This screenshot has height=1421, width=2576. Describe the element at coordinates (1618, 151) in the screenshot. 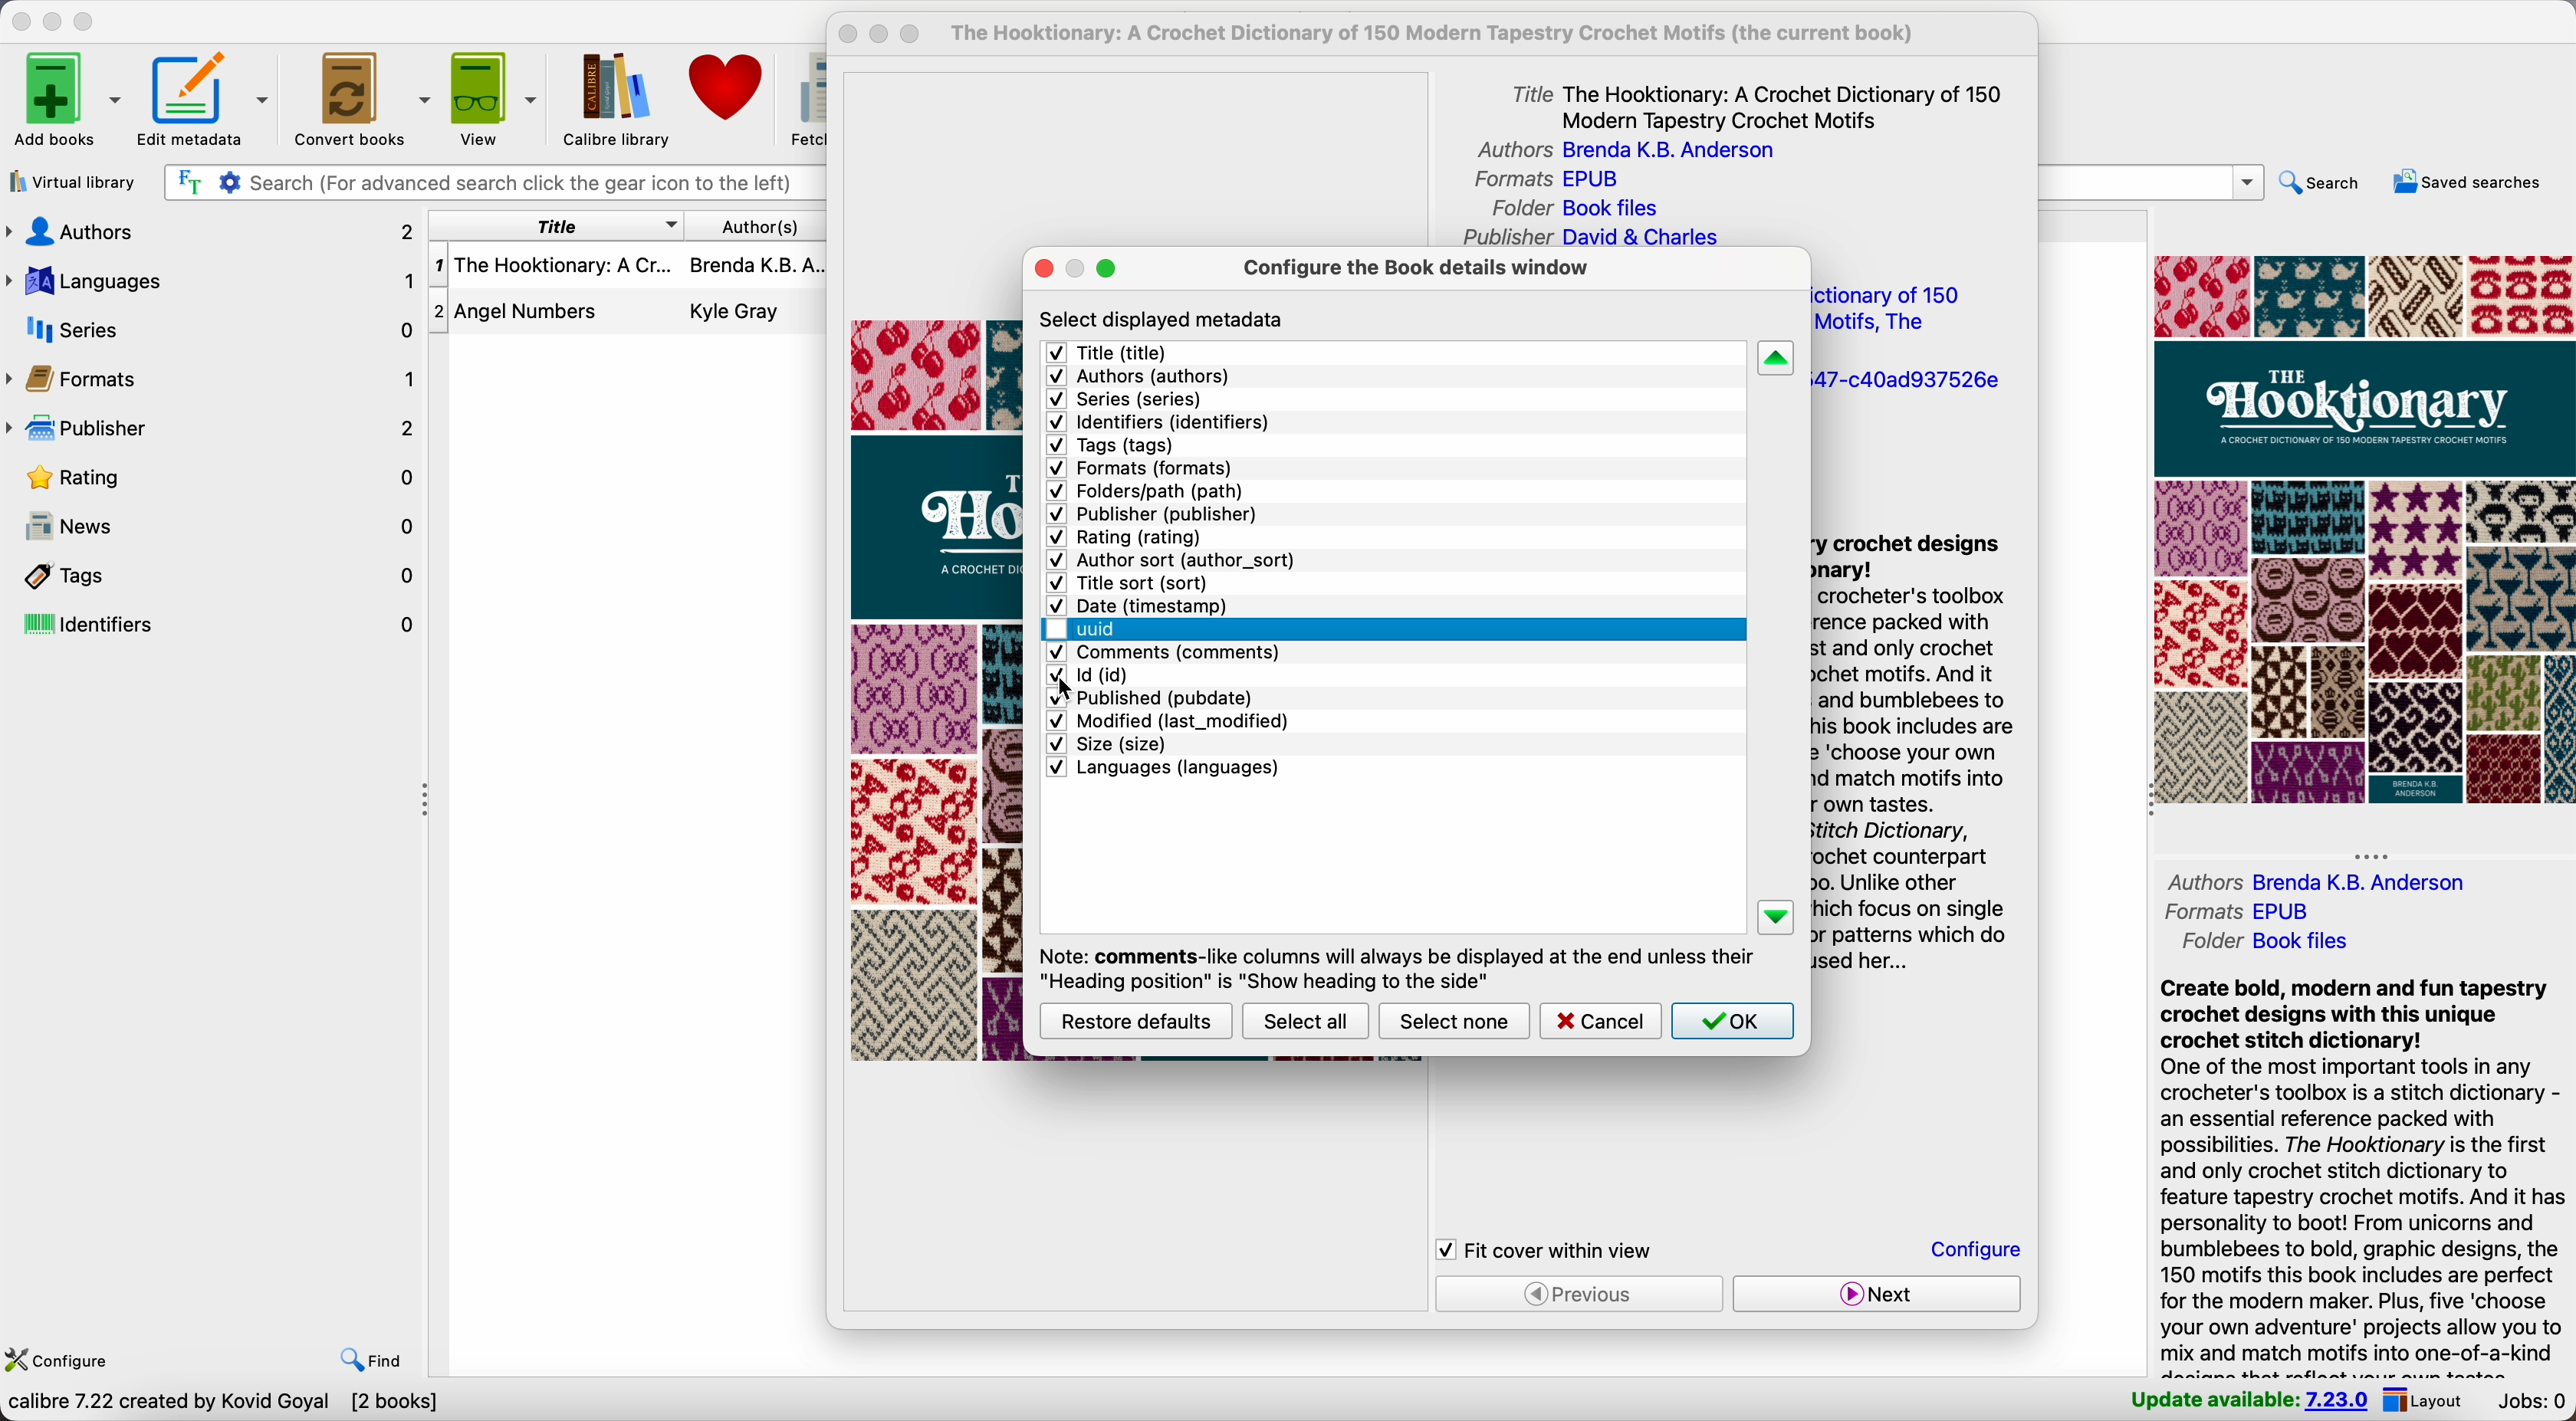

I see `authors` at that location.